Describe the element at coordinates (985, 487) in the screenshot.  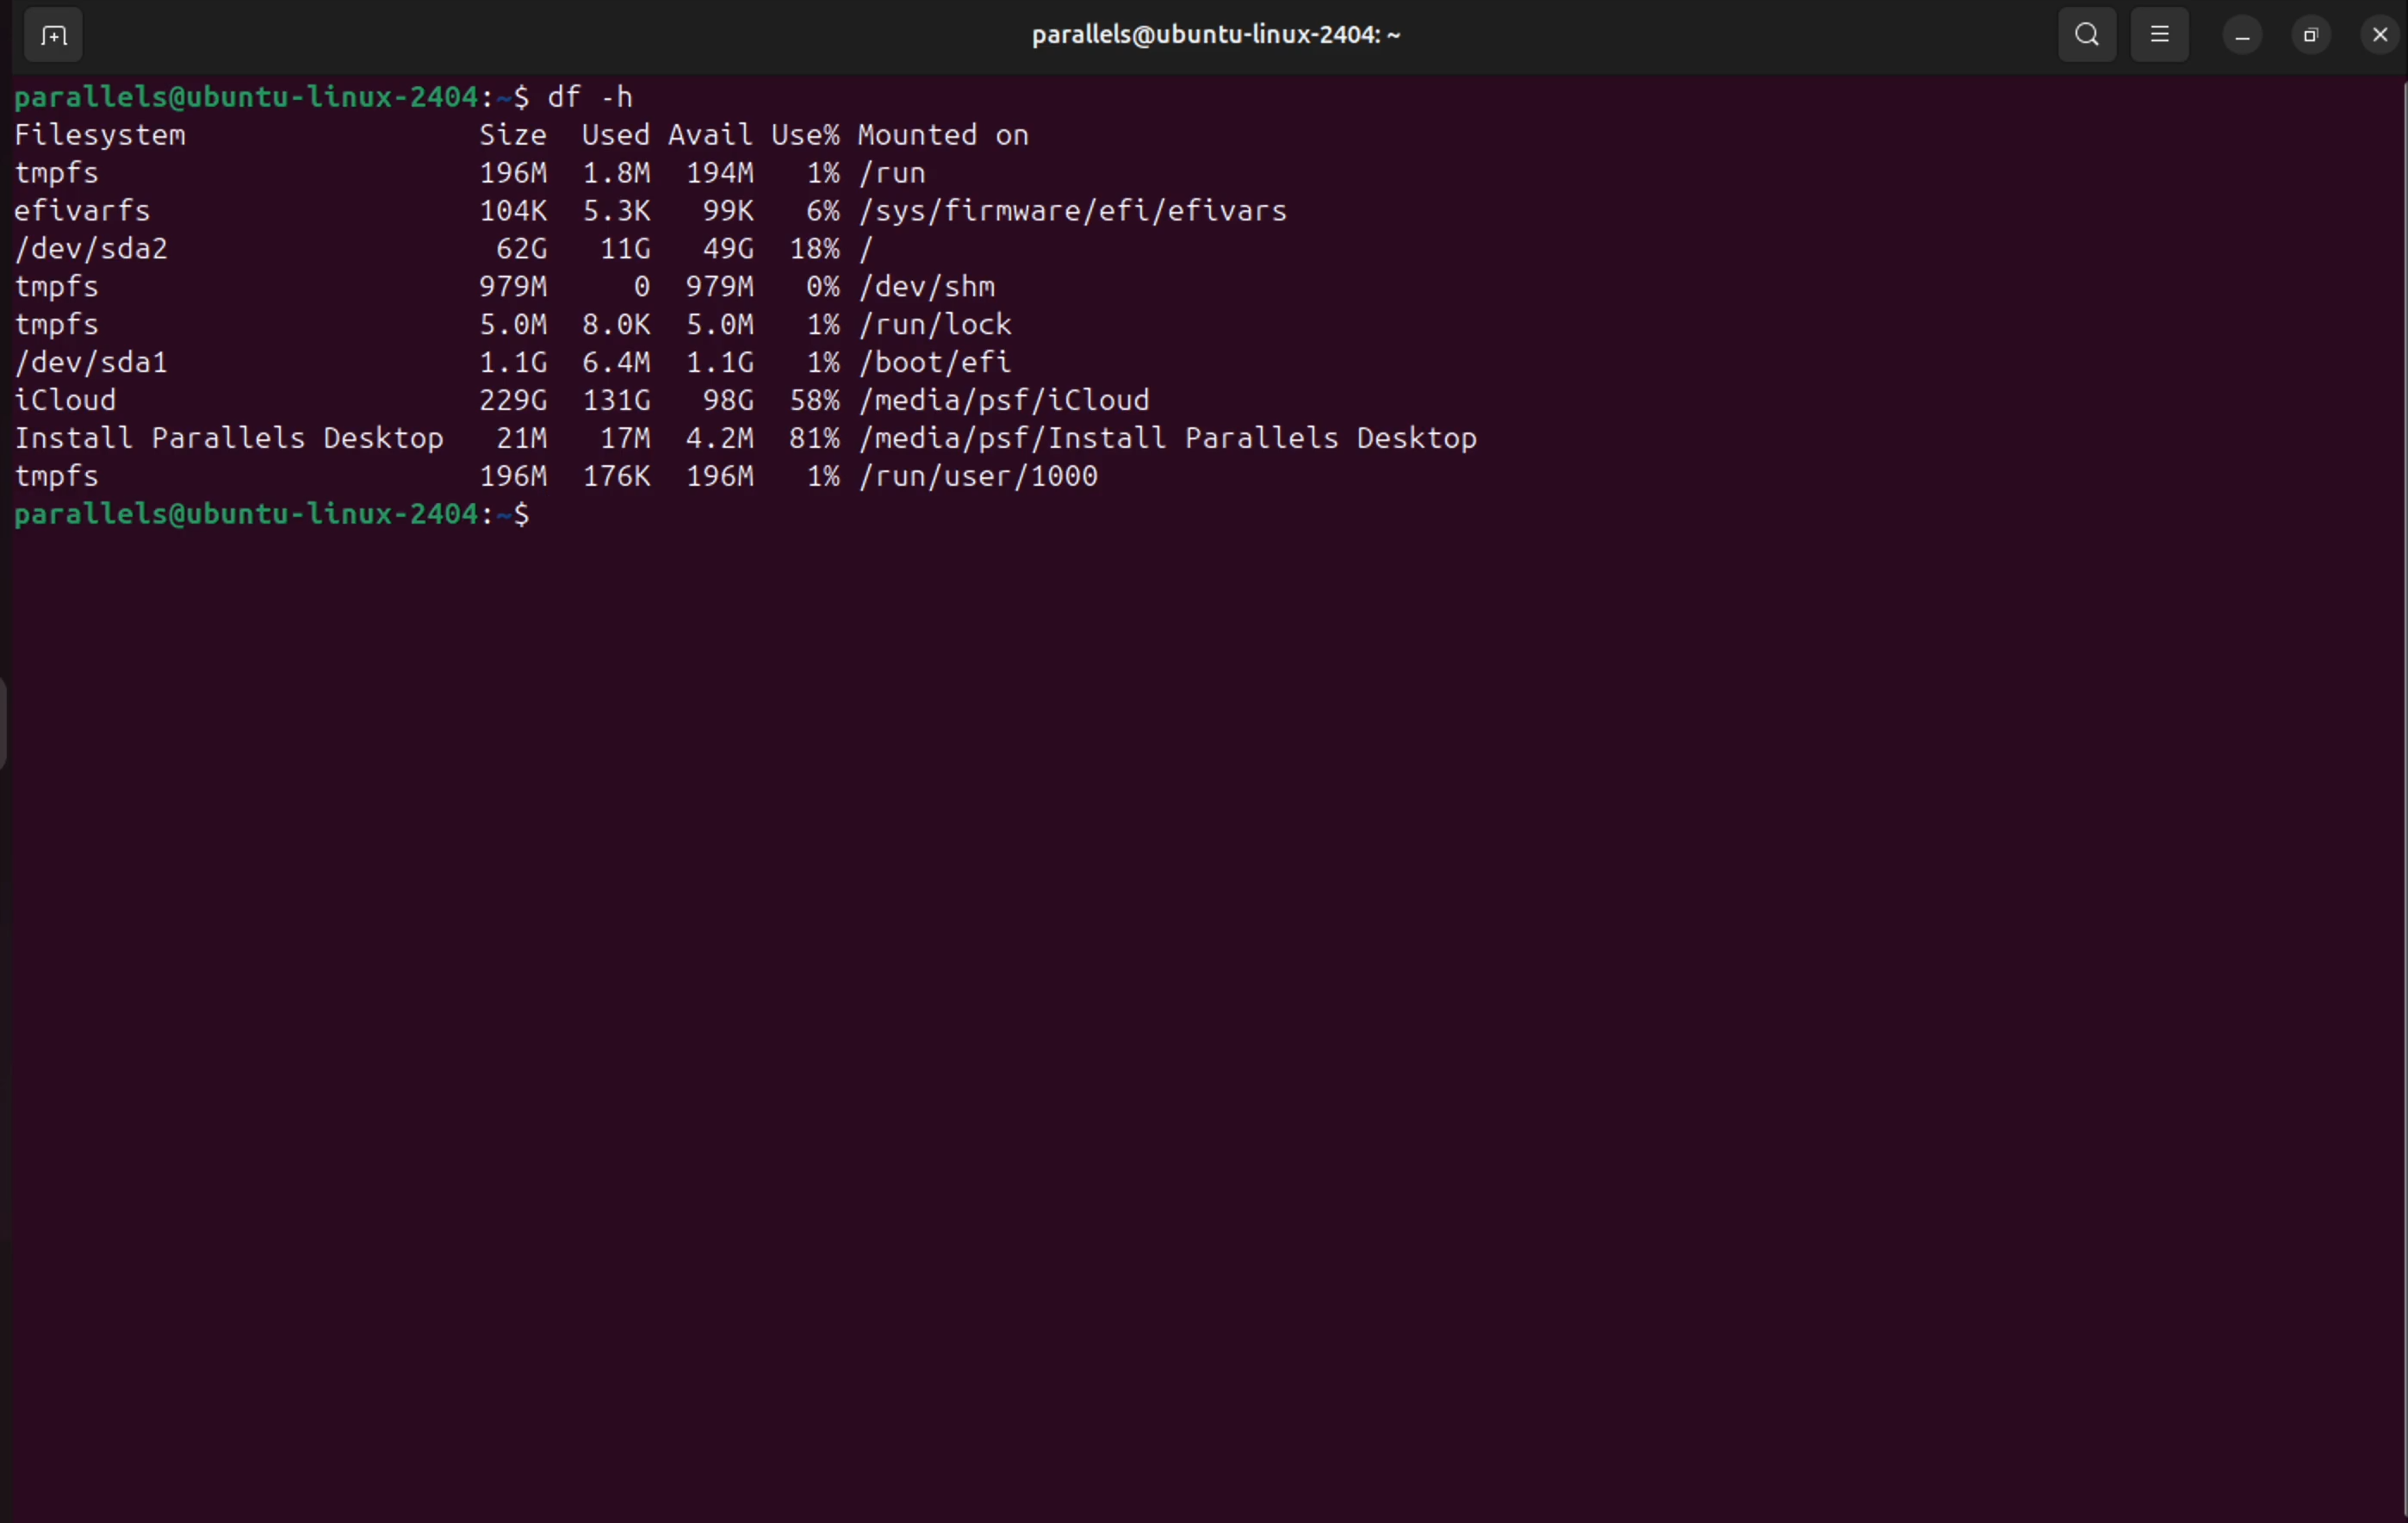
I see `/run/user/1000` at that location.